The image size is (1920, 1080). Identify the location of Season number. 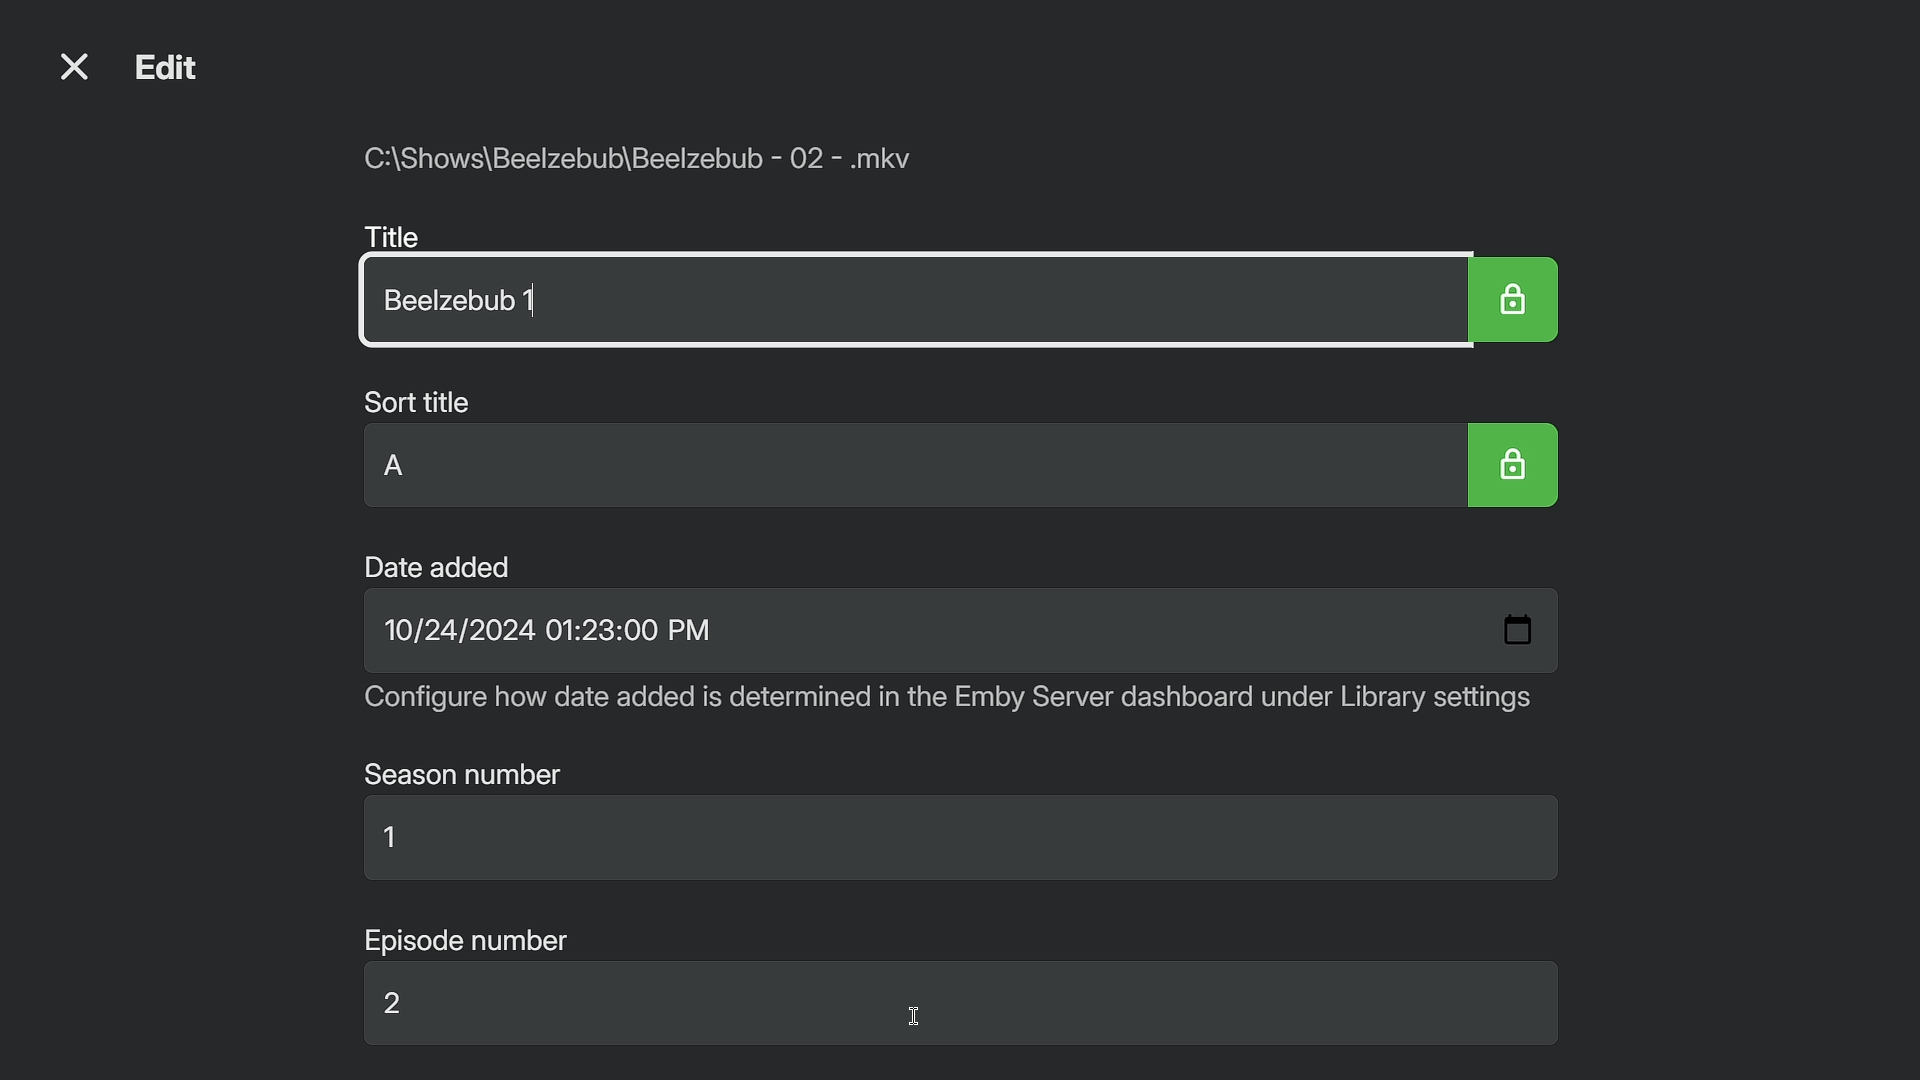
(465, 774).